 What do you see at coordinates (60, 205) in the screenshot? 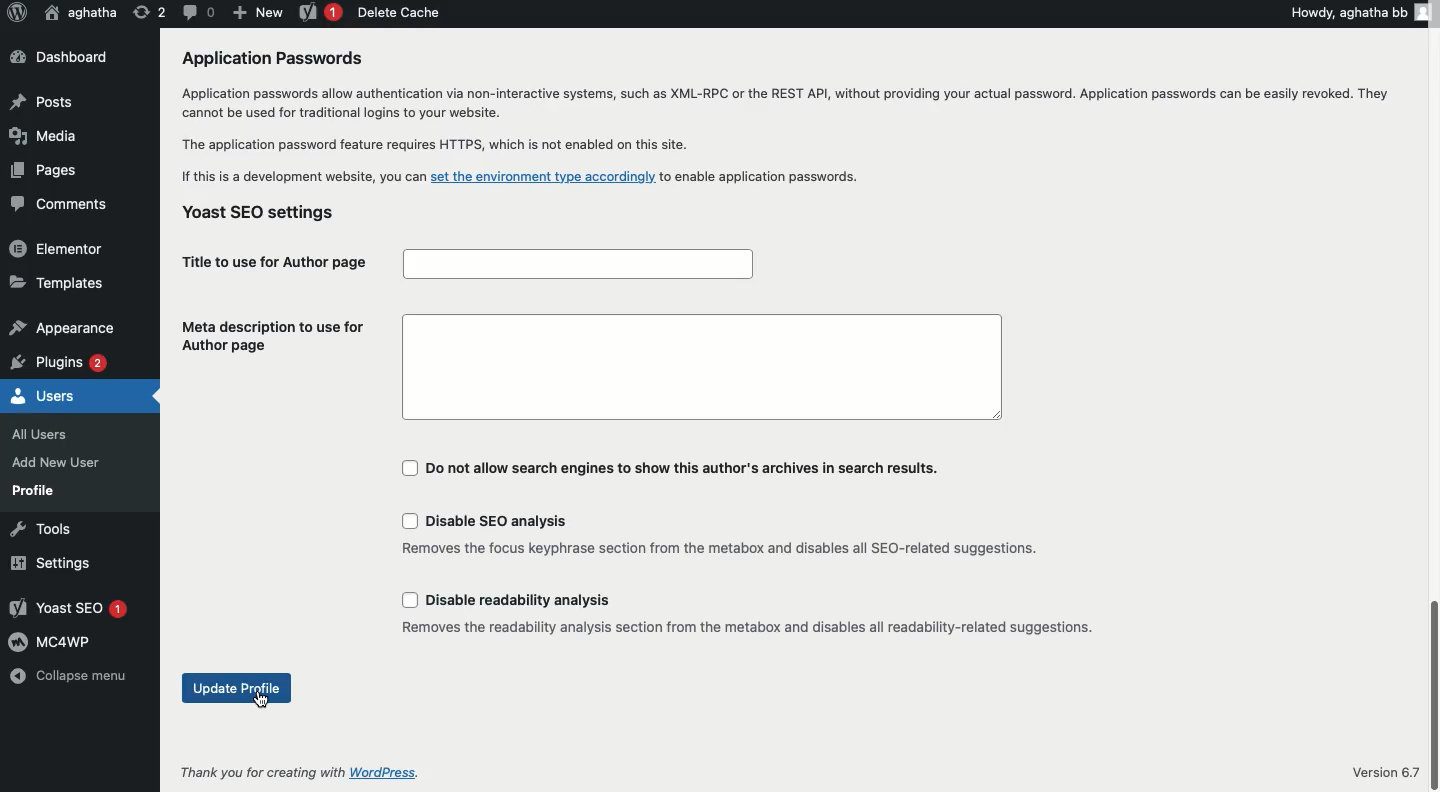
I see `Comments` at bounding box center [60, 205].